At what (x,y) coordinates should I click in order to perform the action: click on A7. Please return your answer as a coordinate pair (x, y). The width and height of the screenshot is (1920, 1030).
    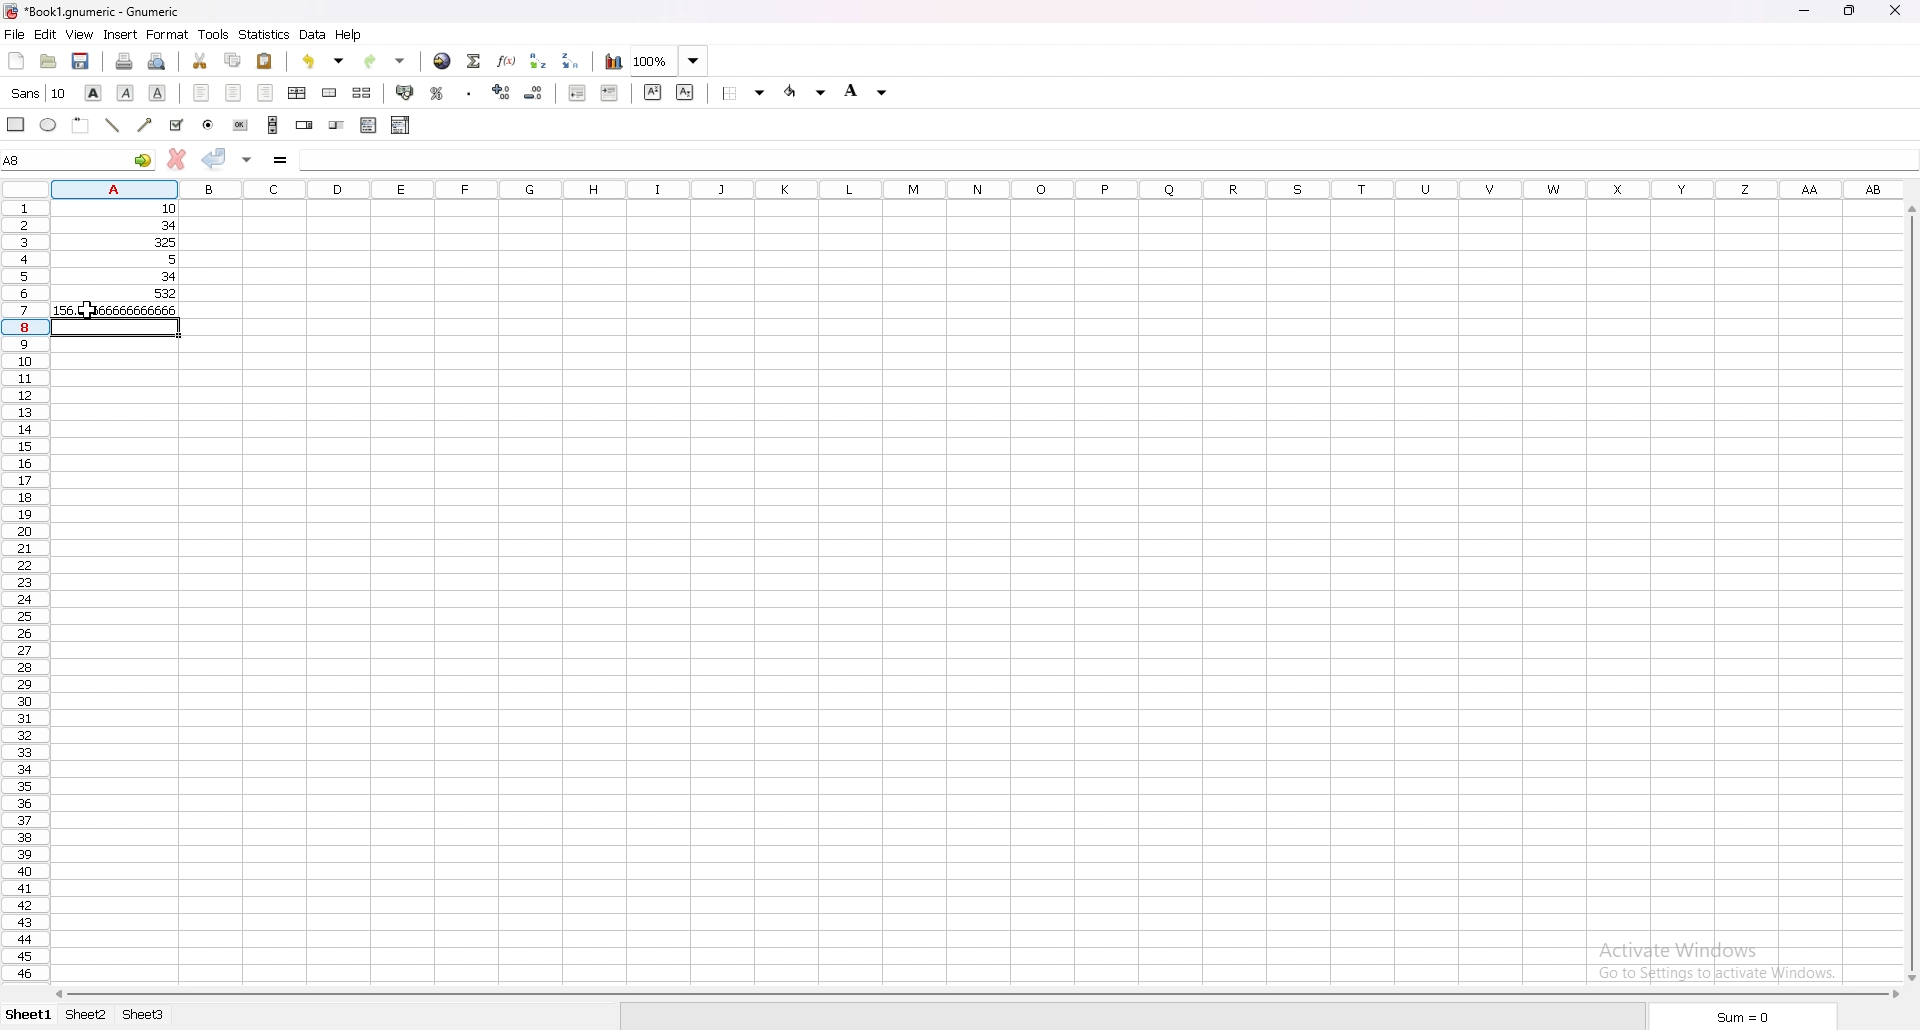
    Looking at the image, I should click on (79, 159).